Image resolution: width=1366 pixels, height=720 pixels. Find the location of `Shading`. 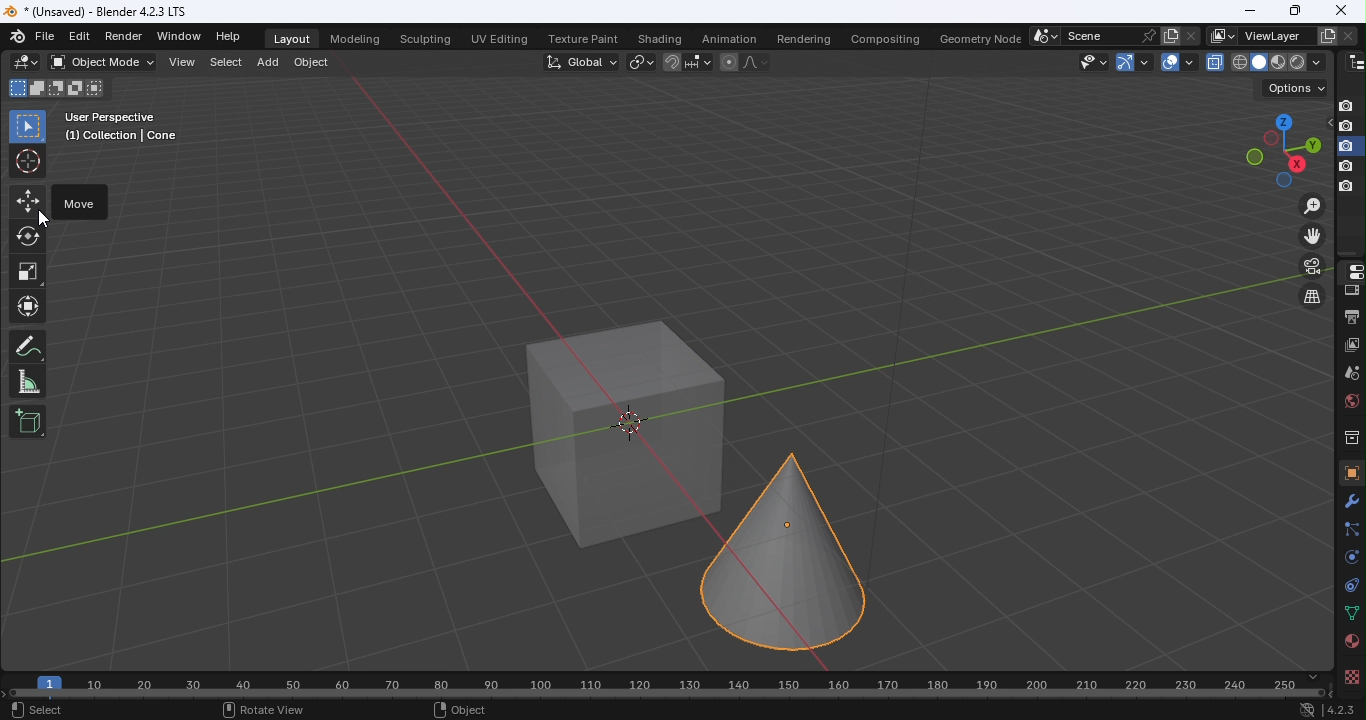

Shading is located at coordinates (659, 38).